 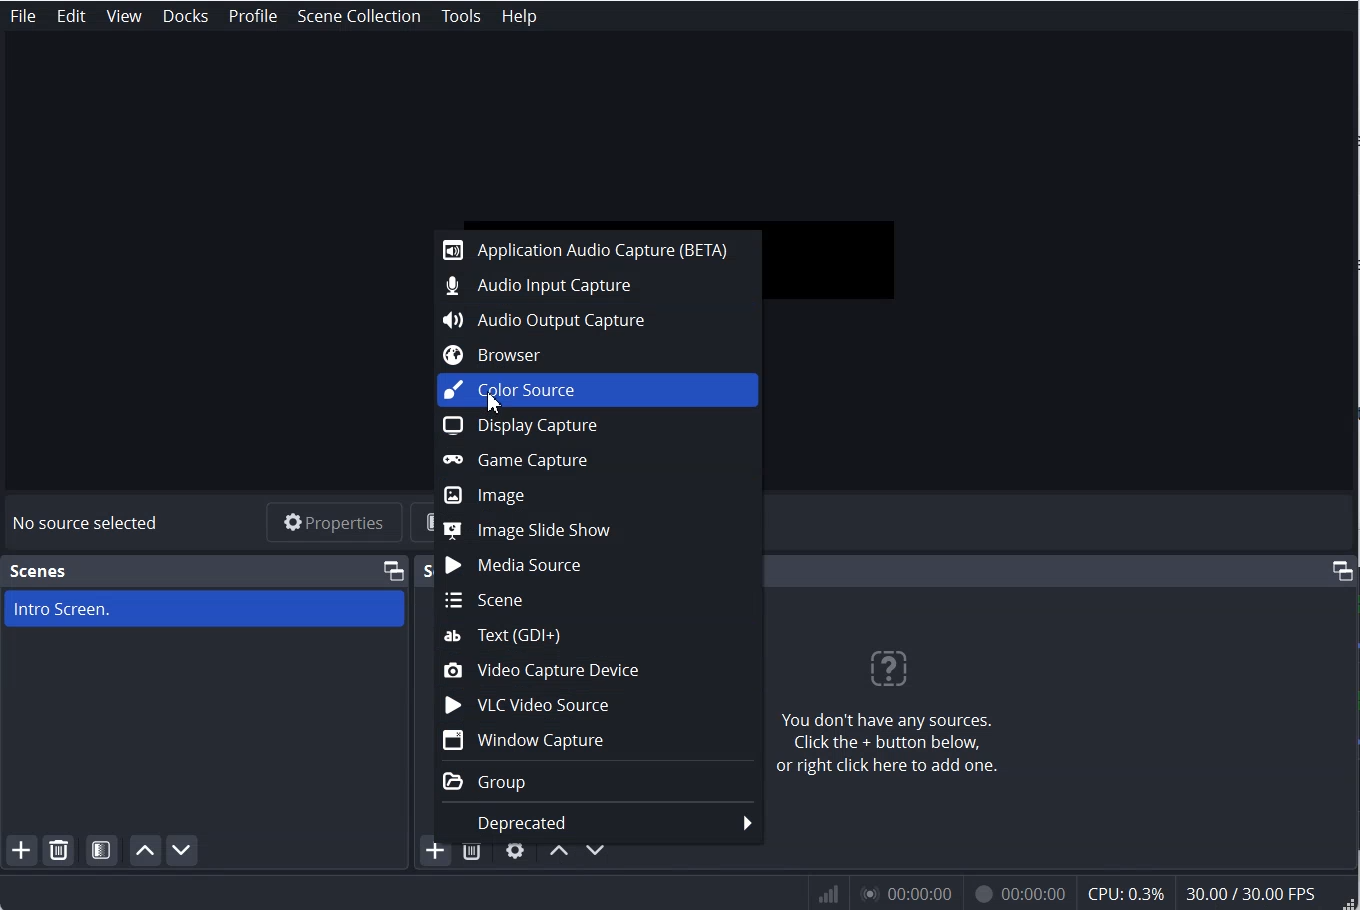 What do you see at coordinates (40, 571) in the screenshot?
I see `Scene` at bounding box center [40, 571].